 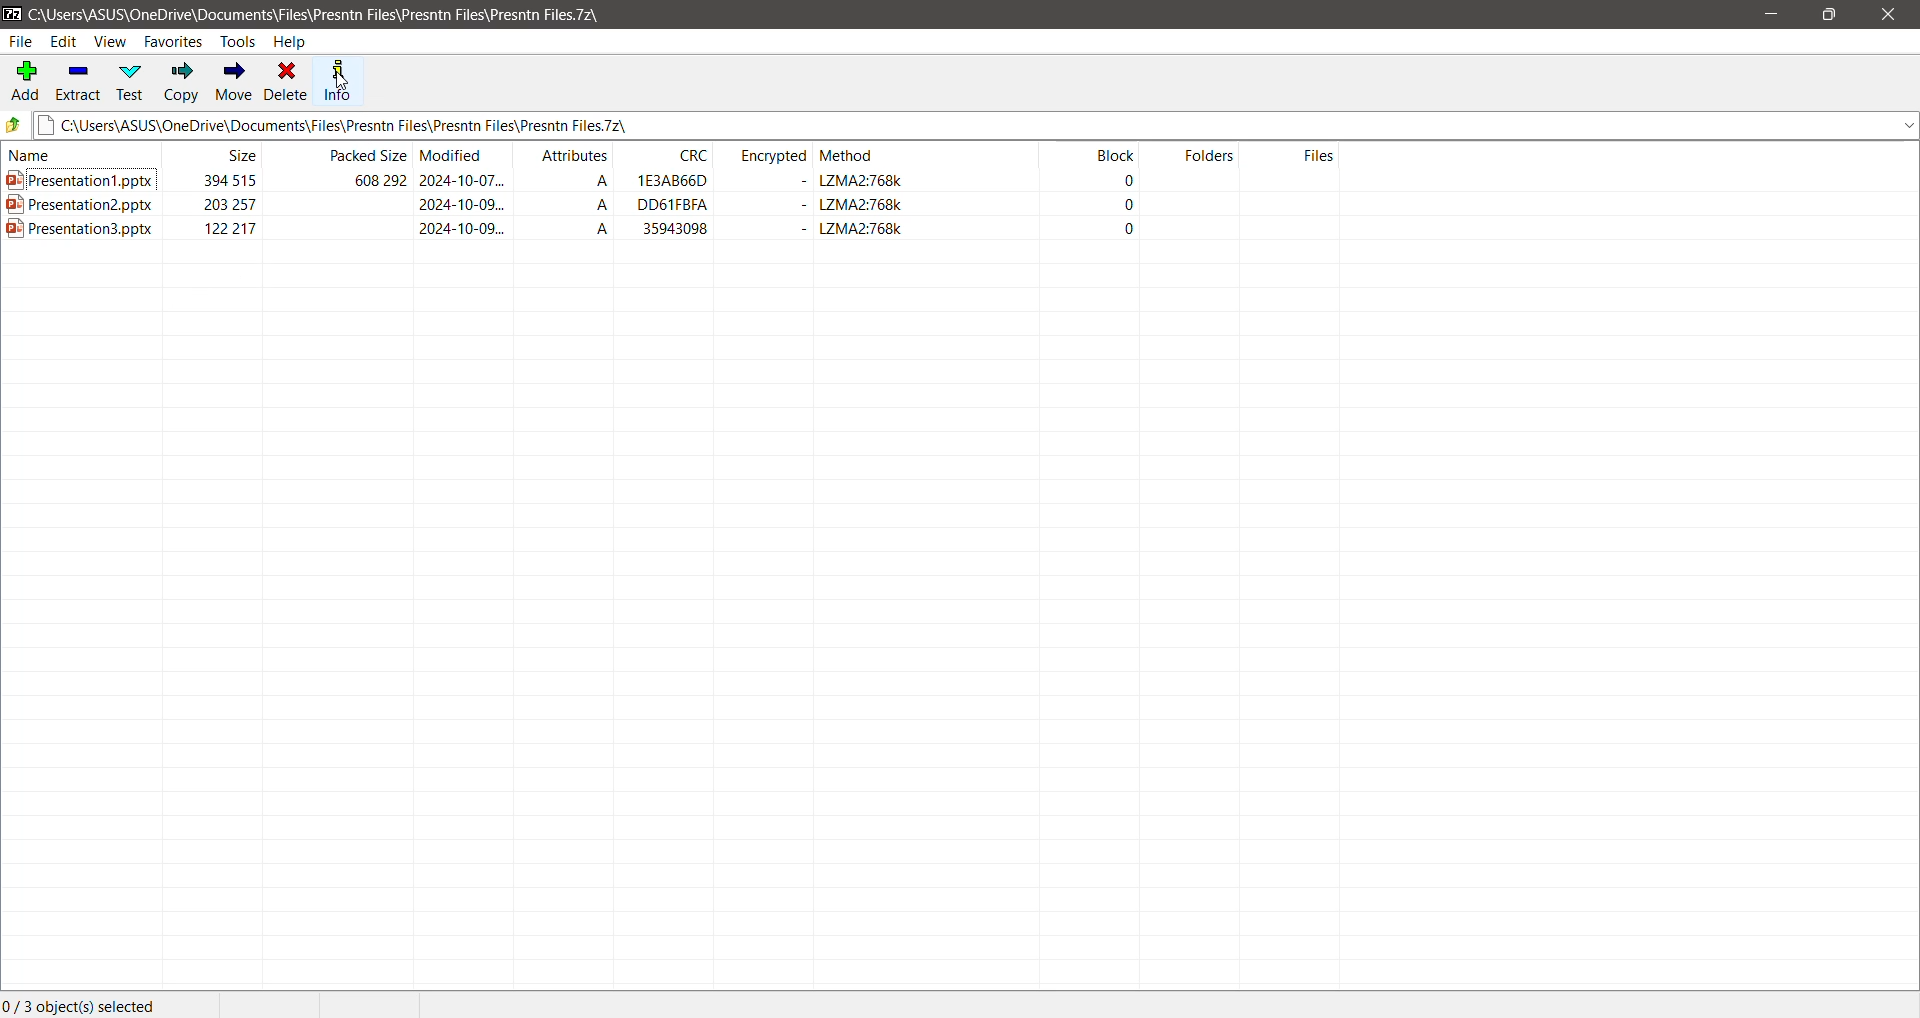 What do you see at coordinates (180, 82) in the screenshot?
I see `Copy` at bounding box center [180, 82].